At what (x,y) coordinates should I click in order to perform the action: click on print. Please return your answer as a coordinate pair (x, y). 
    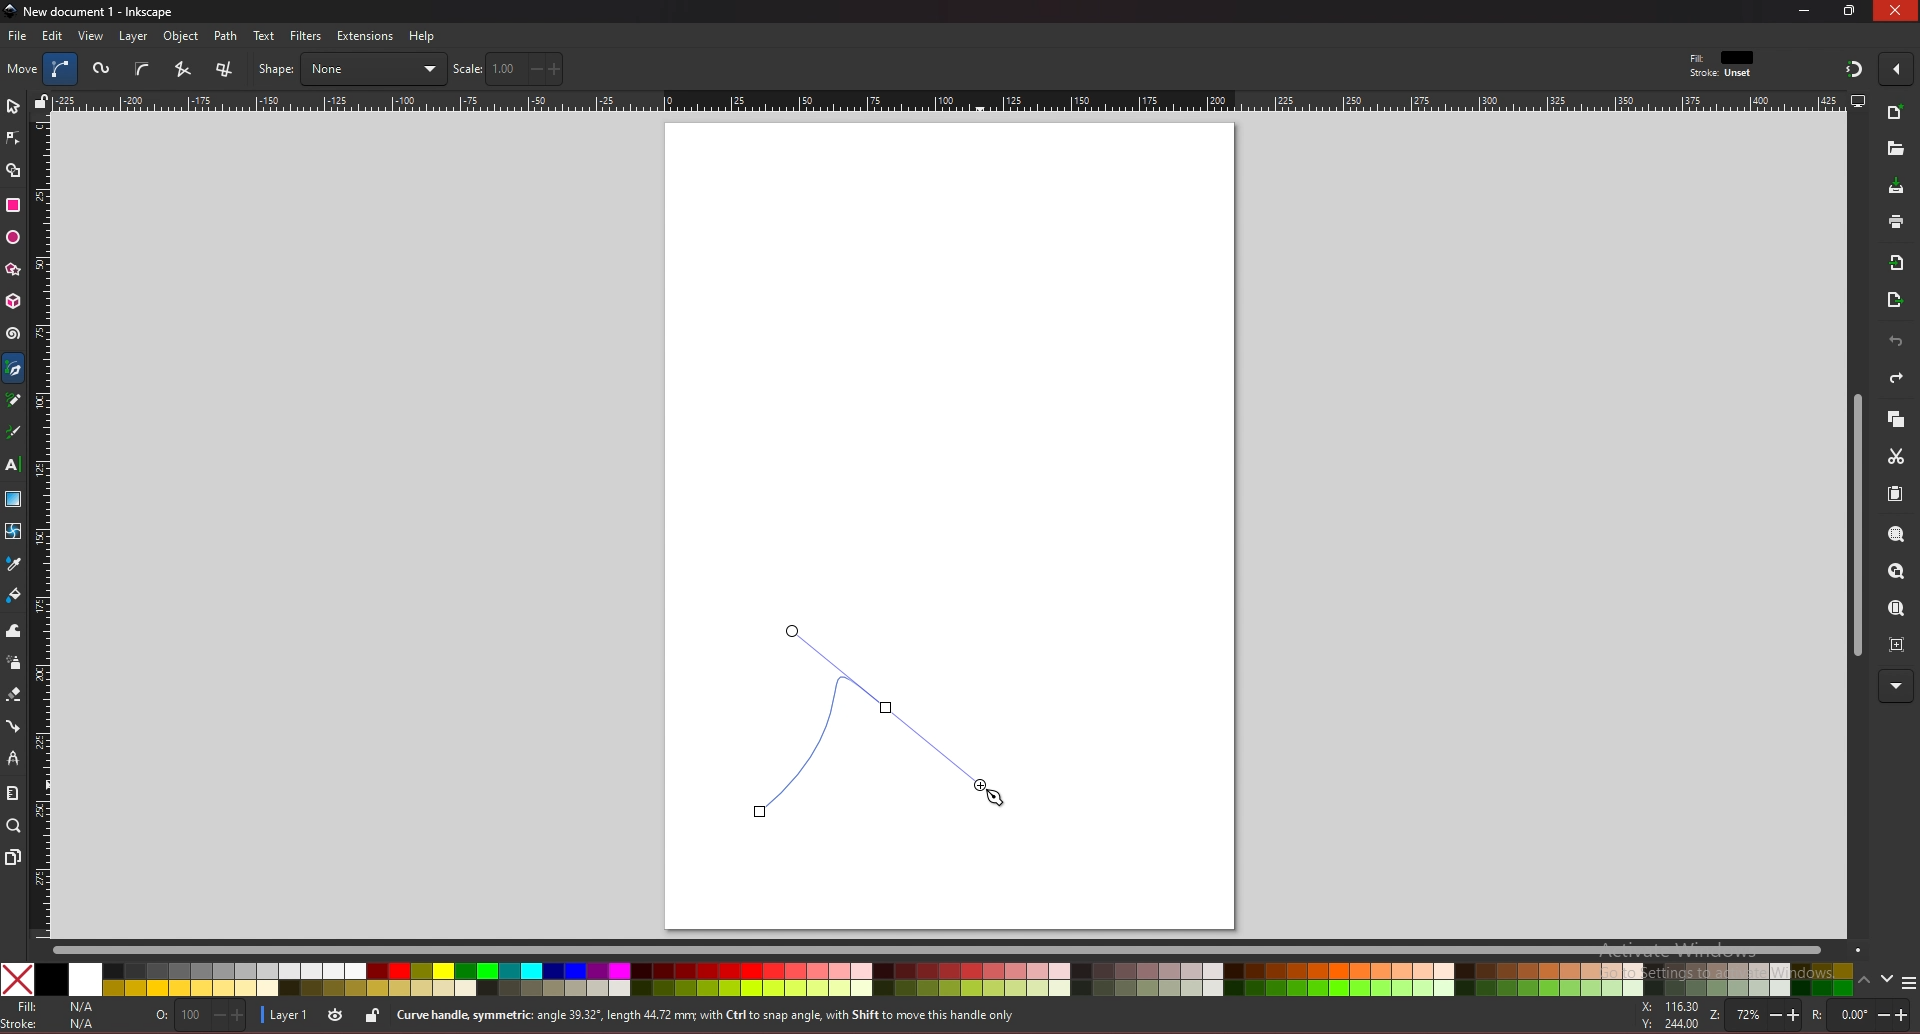
    Looking at the image, I should click on (1896, 221).